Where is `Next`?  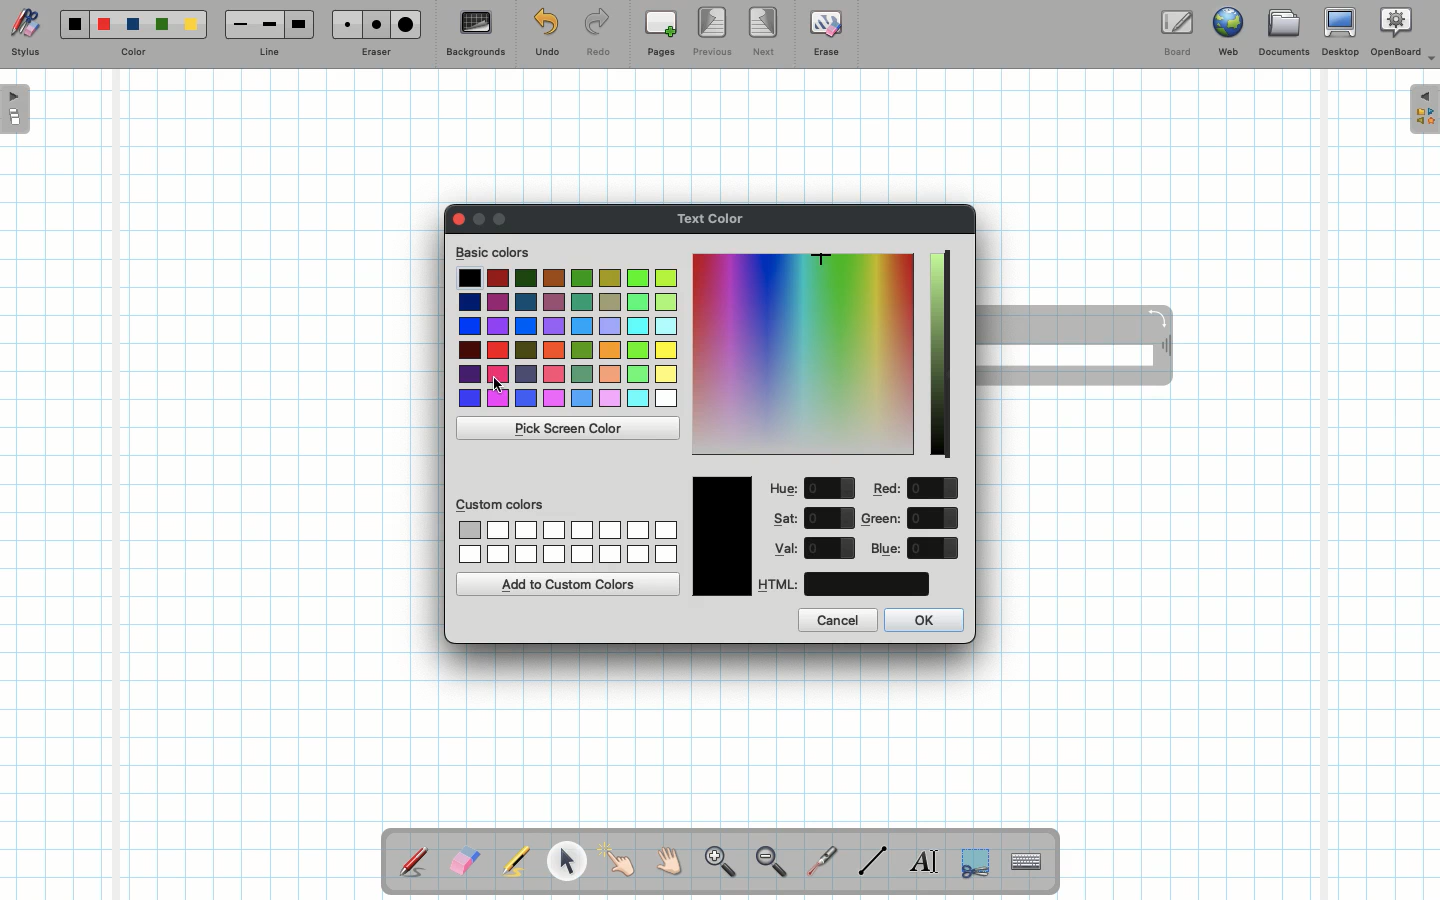
Next is located at coordinates (765, 30).